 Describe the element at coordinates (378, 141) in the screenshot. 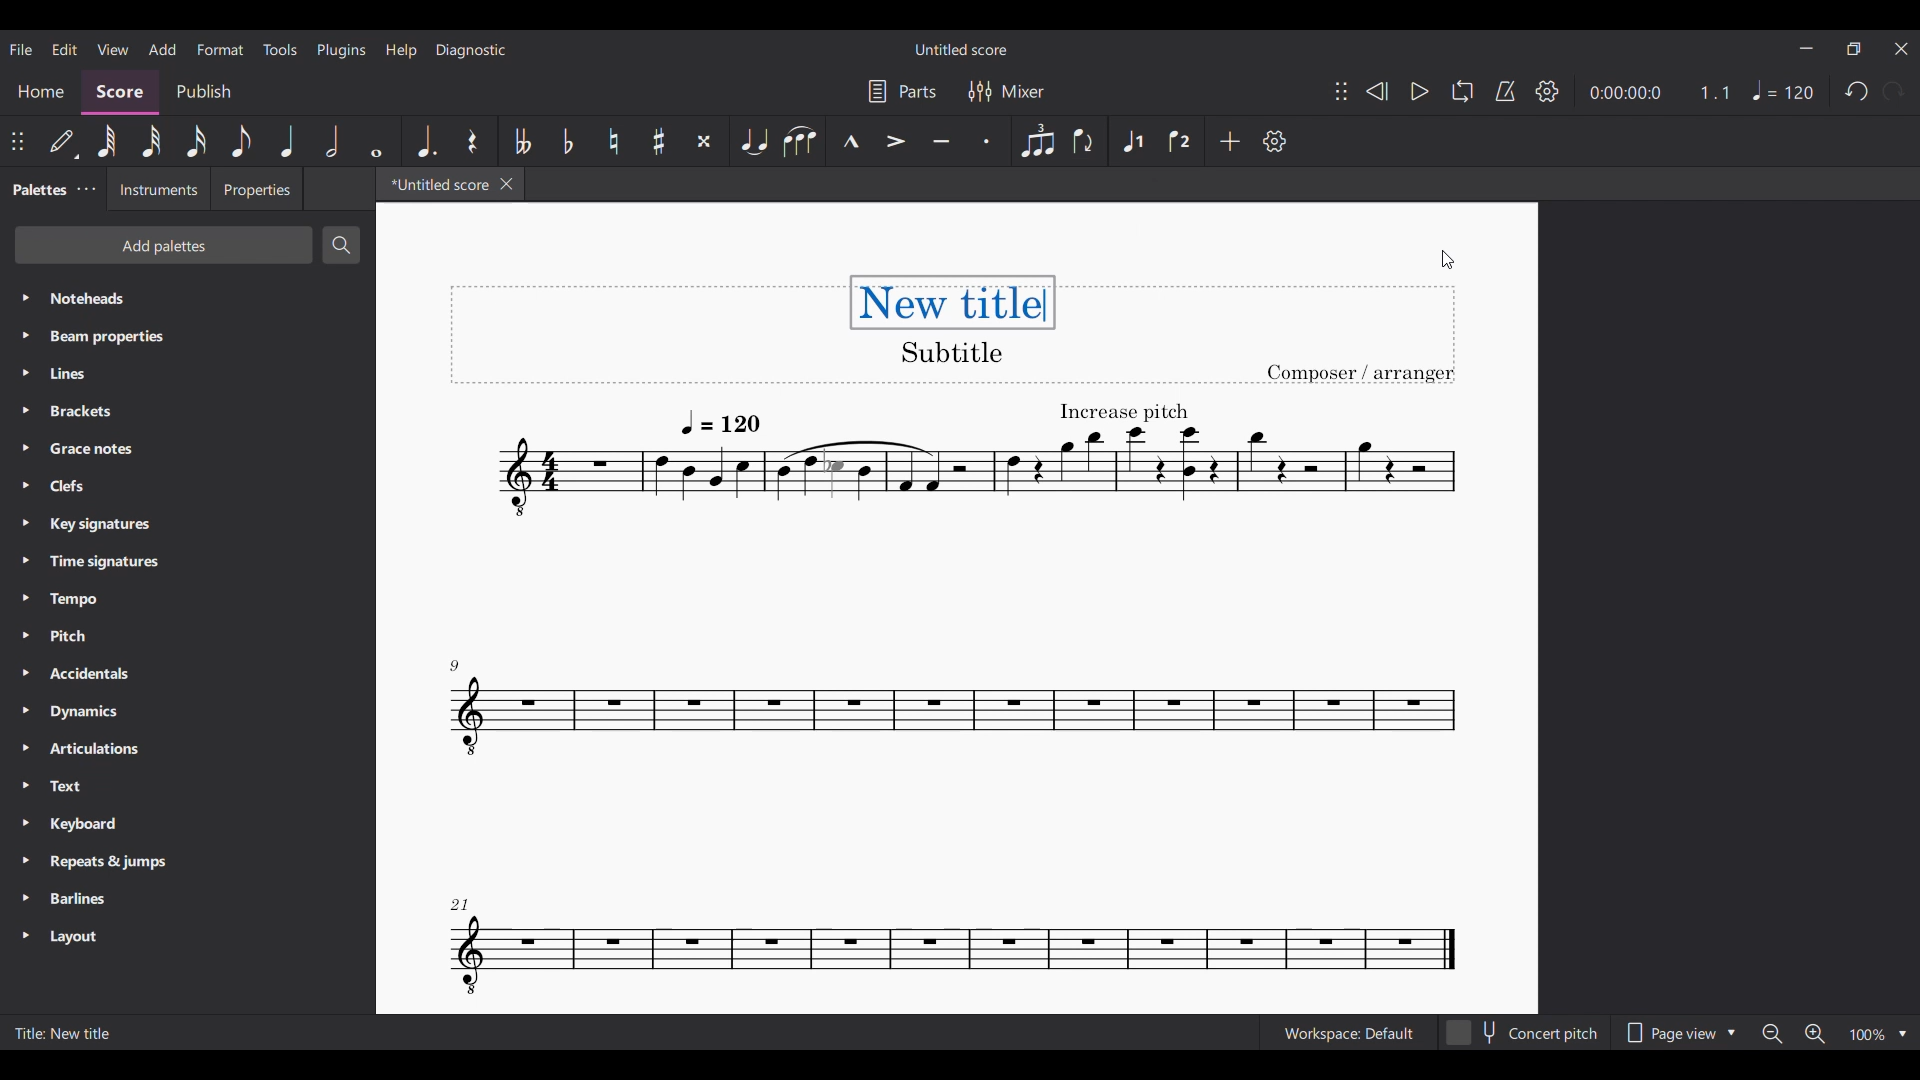

I see `Whole note` at that location.